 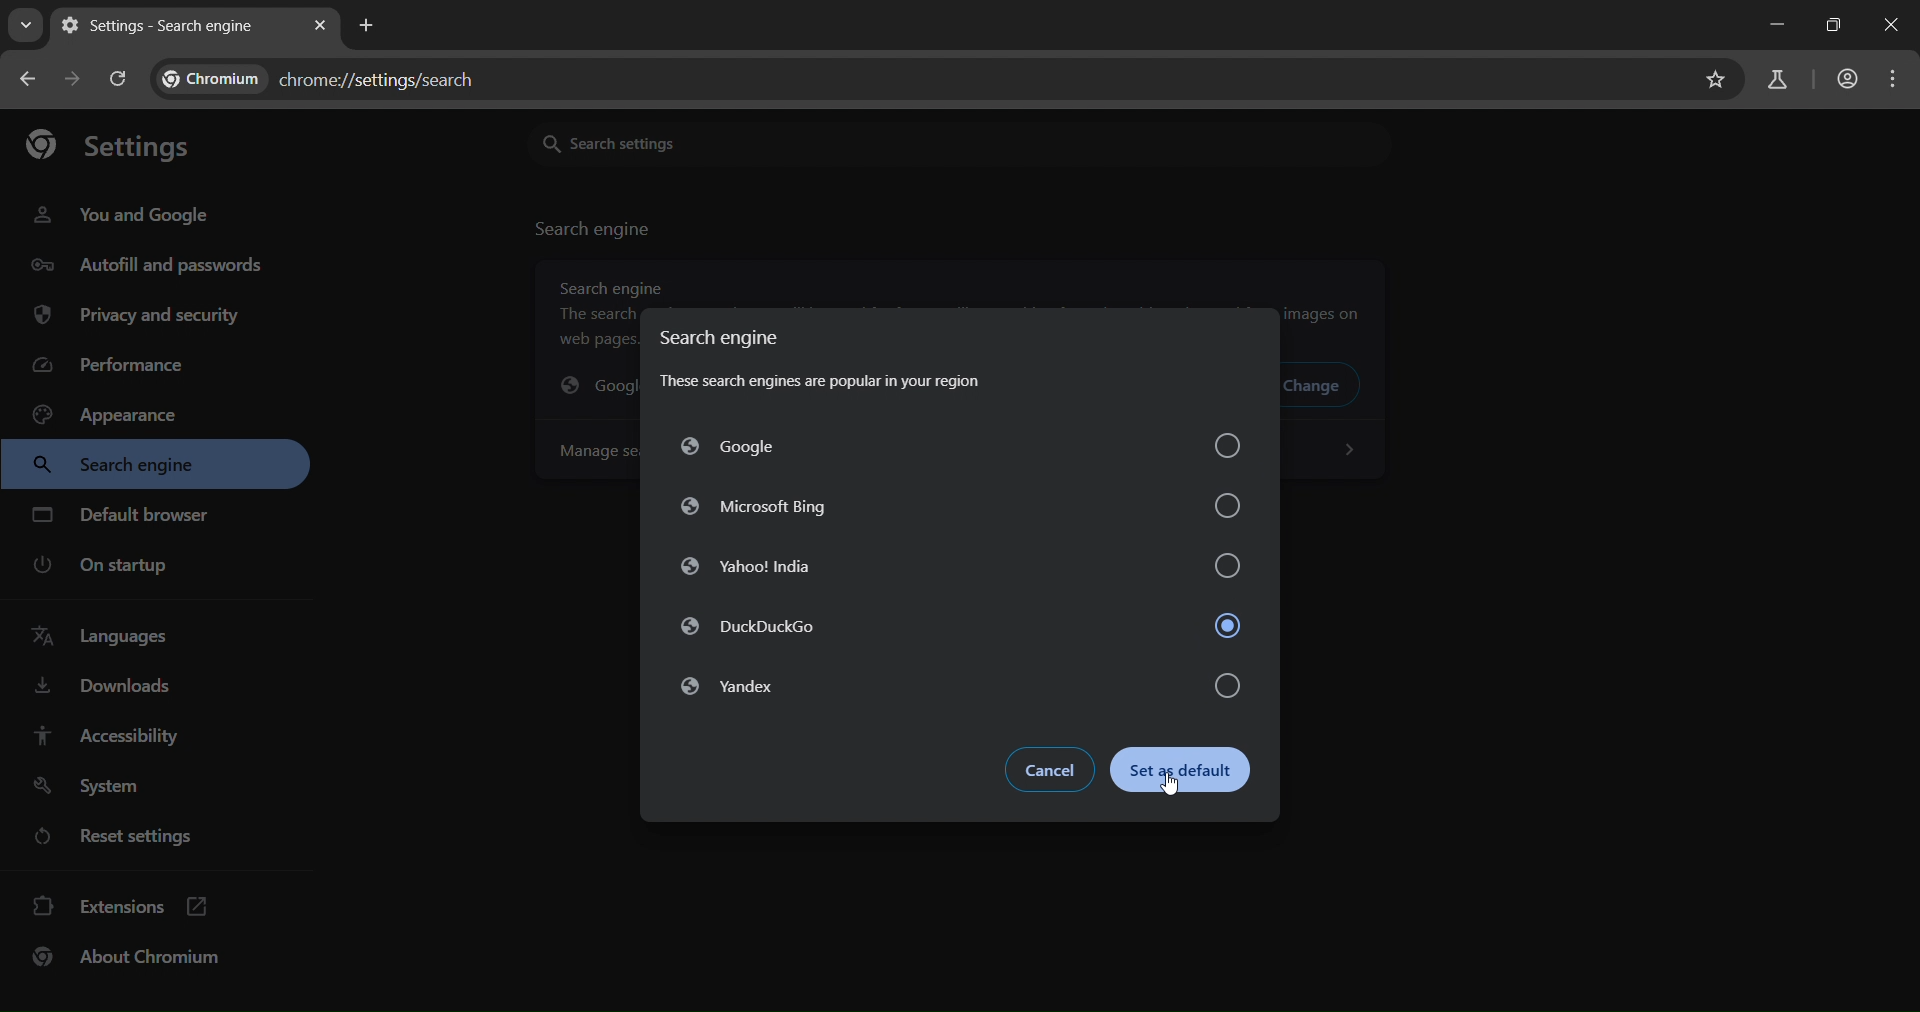 What do you see at coordinates (322, 22) in the screenshot?
I see `close tab` at bounding box center [322, 22].